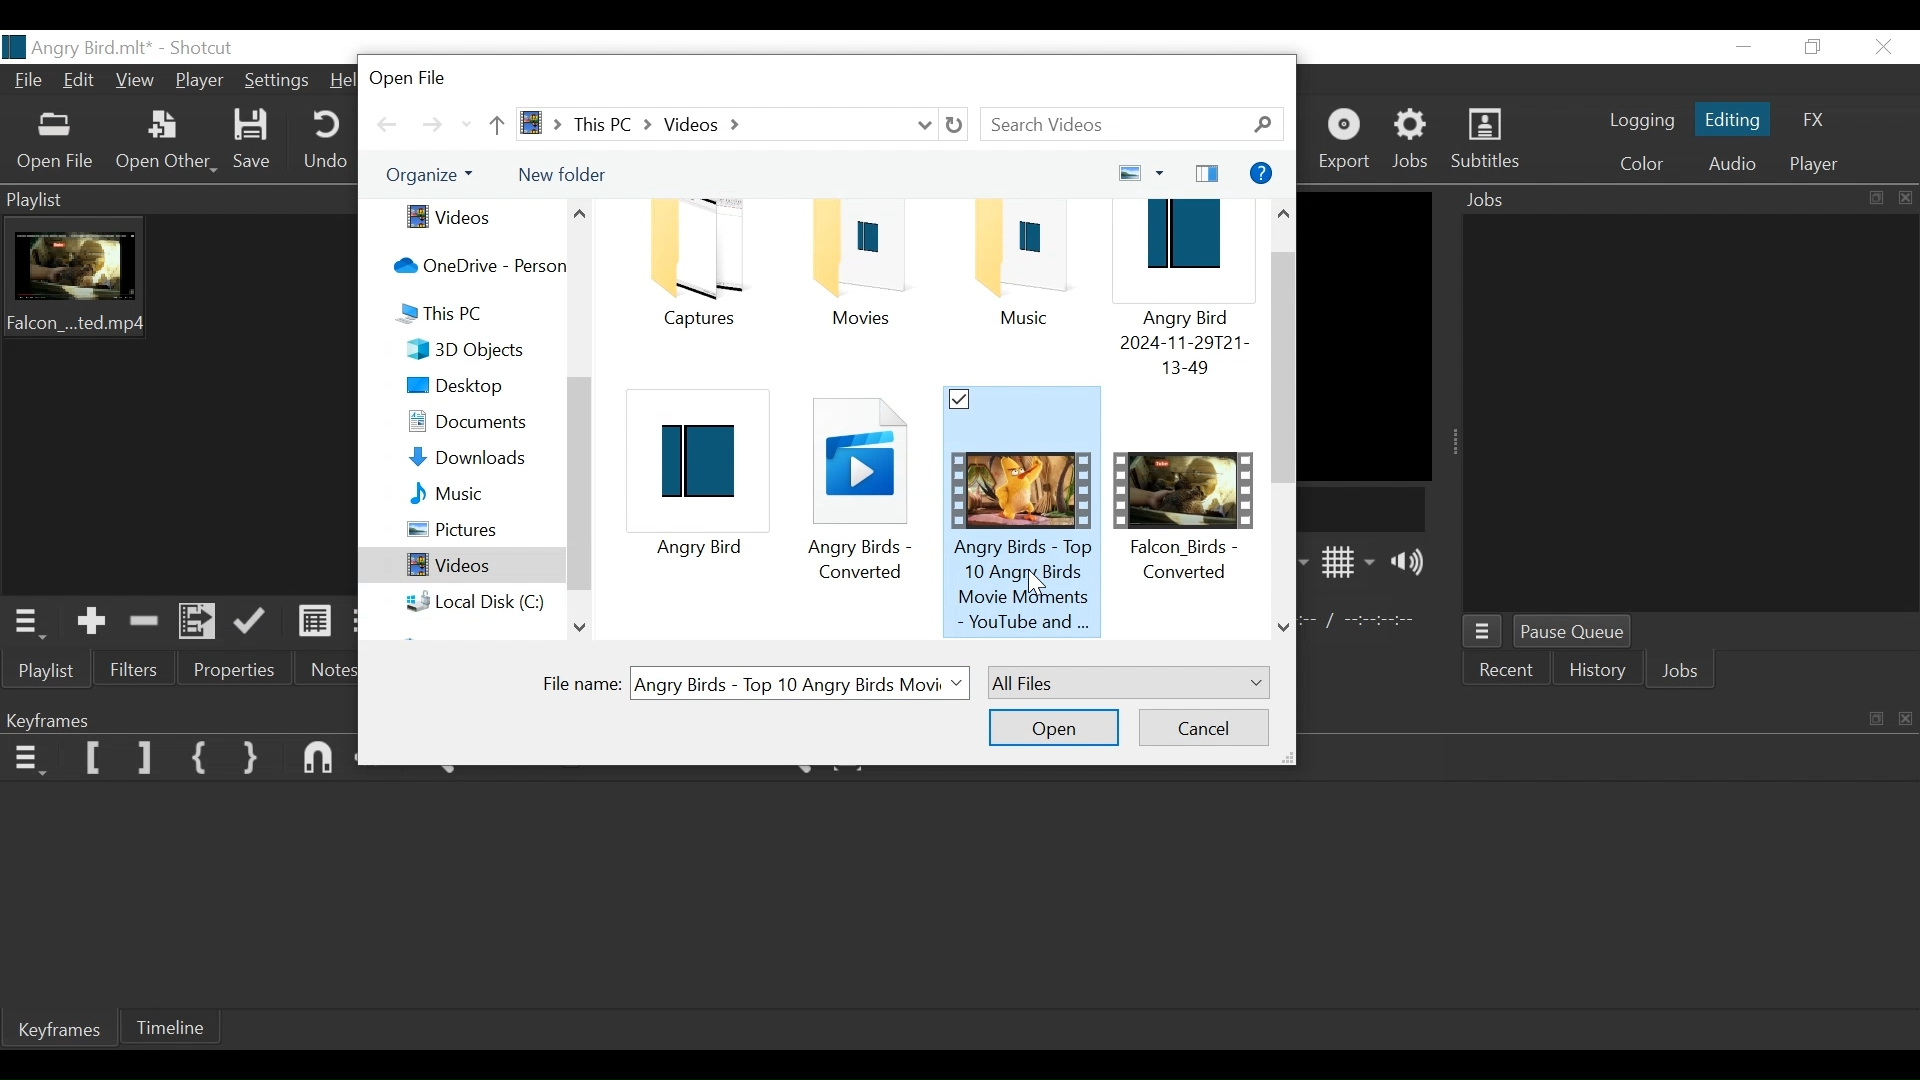 This screenshot has height=1080, width=1920. Describe the element at coordinates (1023, 538) in the screenshot. I see `Selected Video File` at that location.